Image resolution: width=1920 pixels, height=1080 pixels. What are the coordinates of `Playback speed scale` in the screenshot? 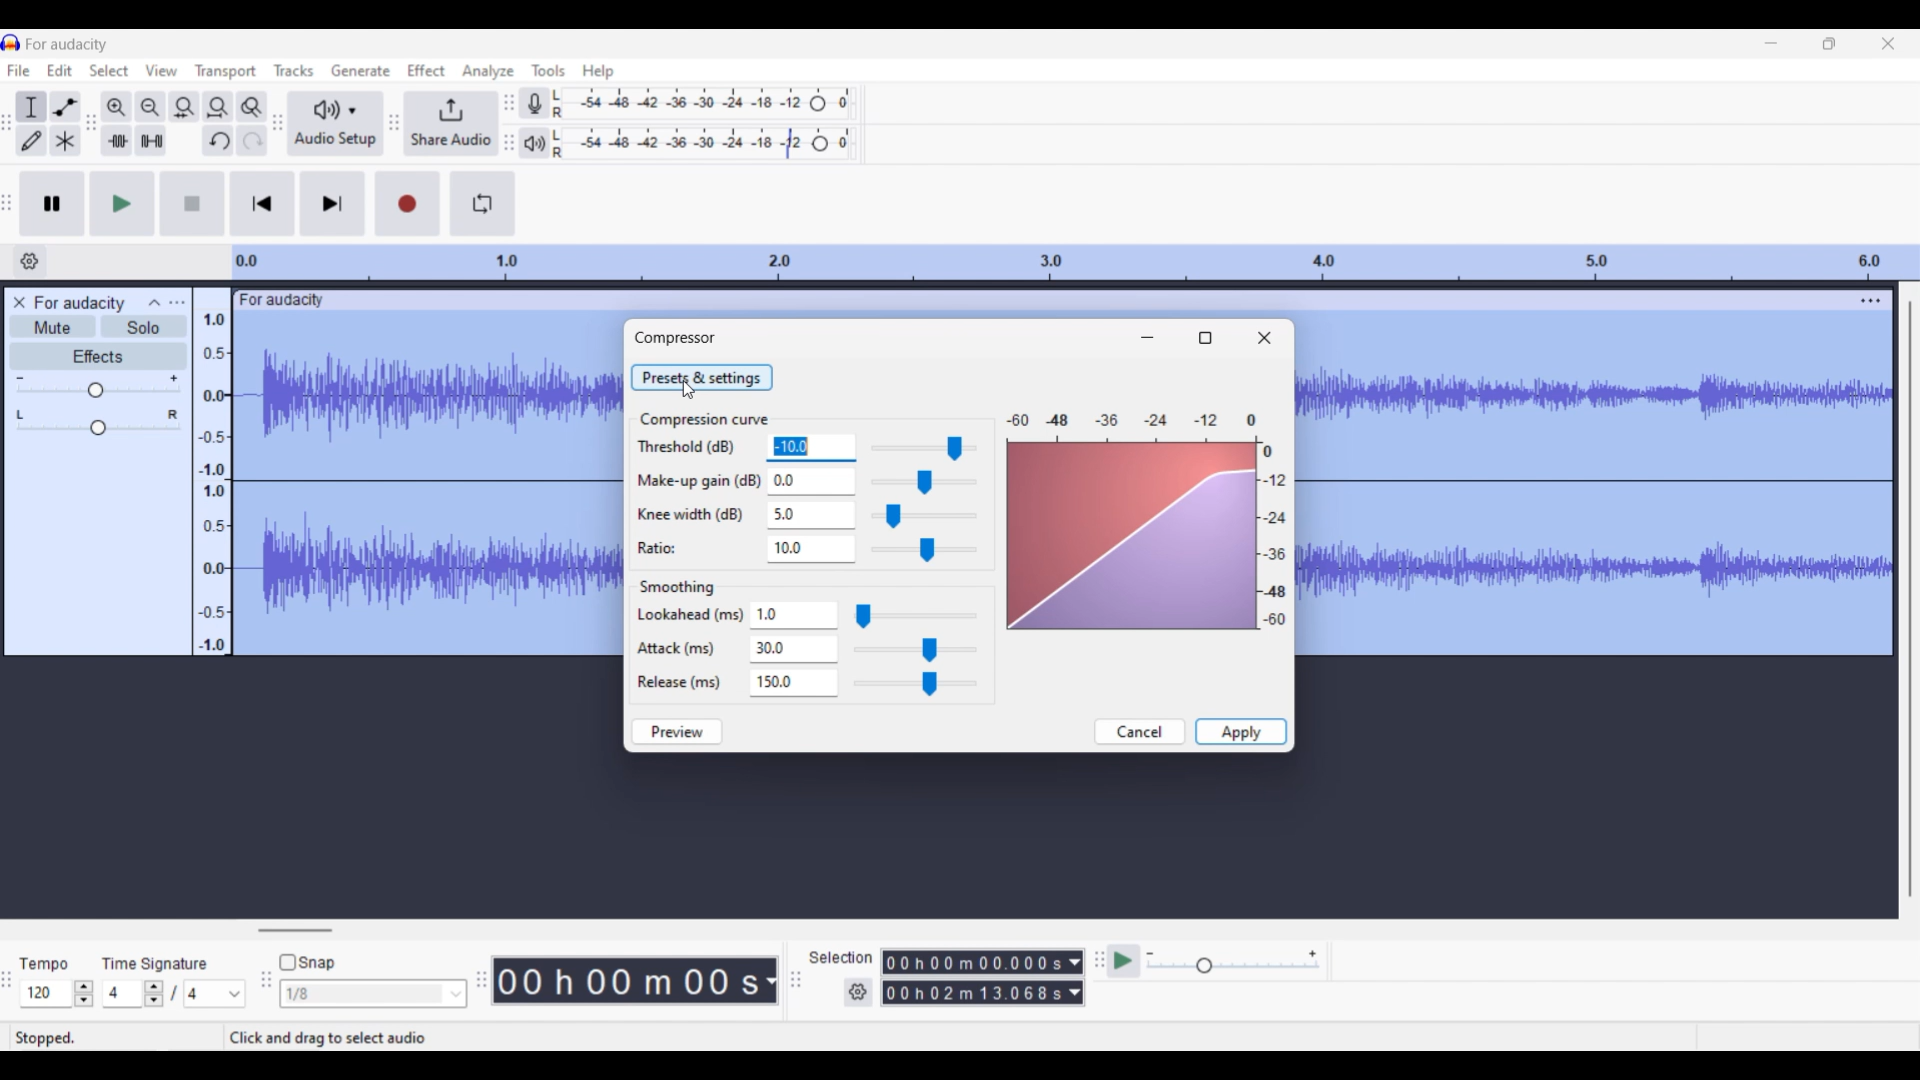 It's located at (1232, 963).